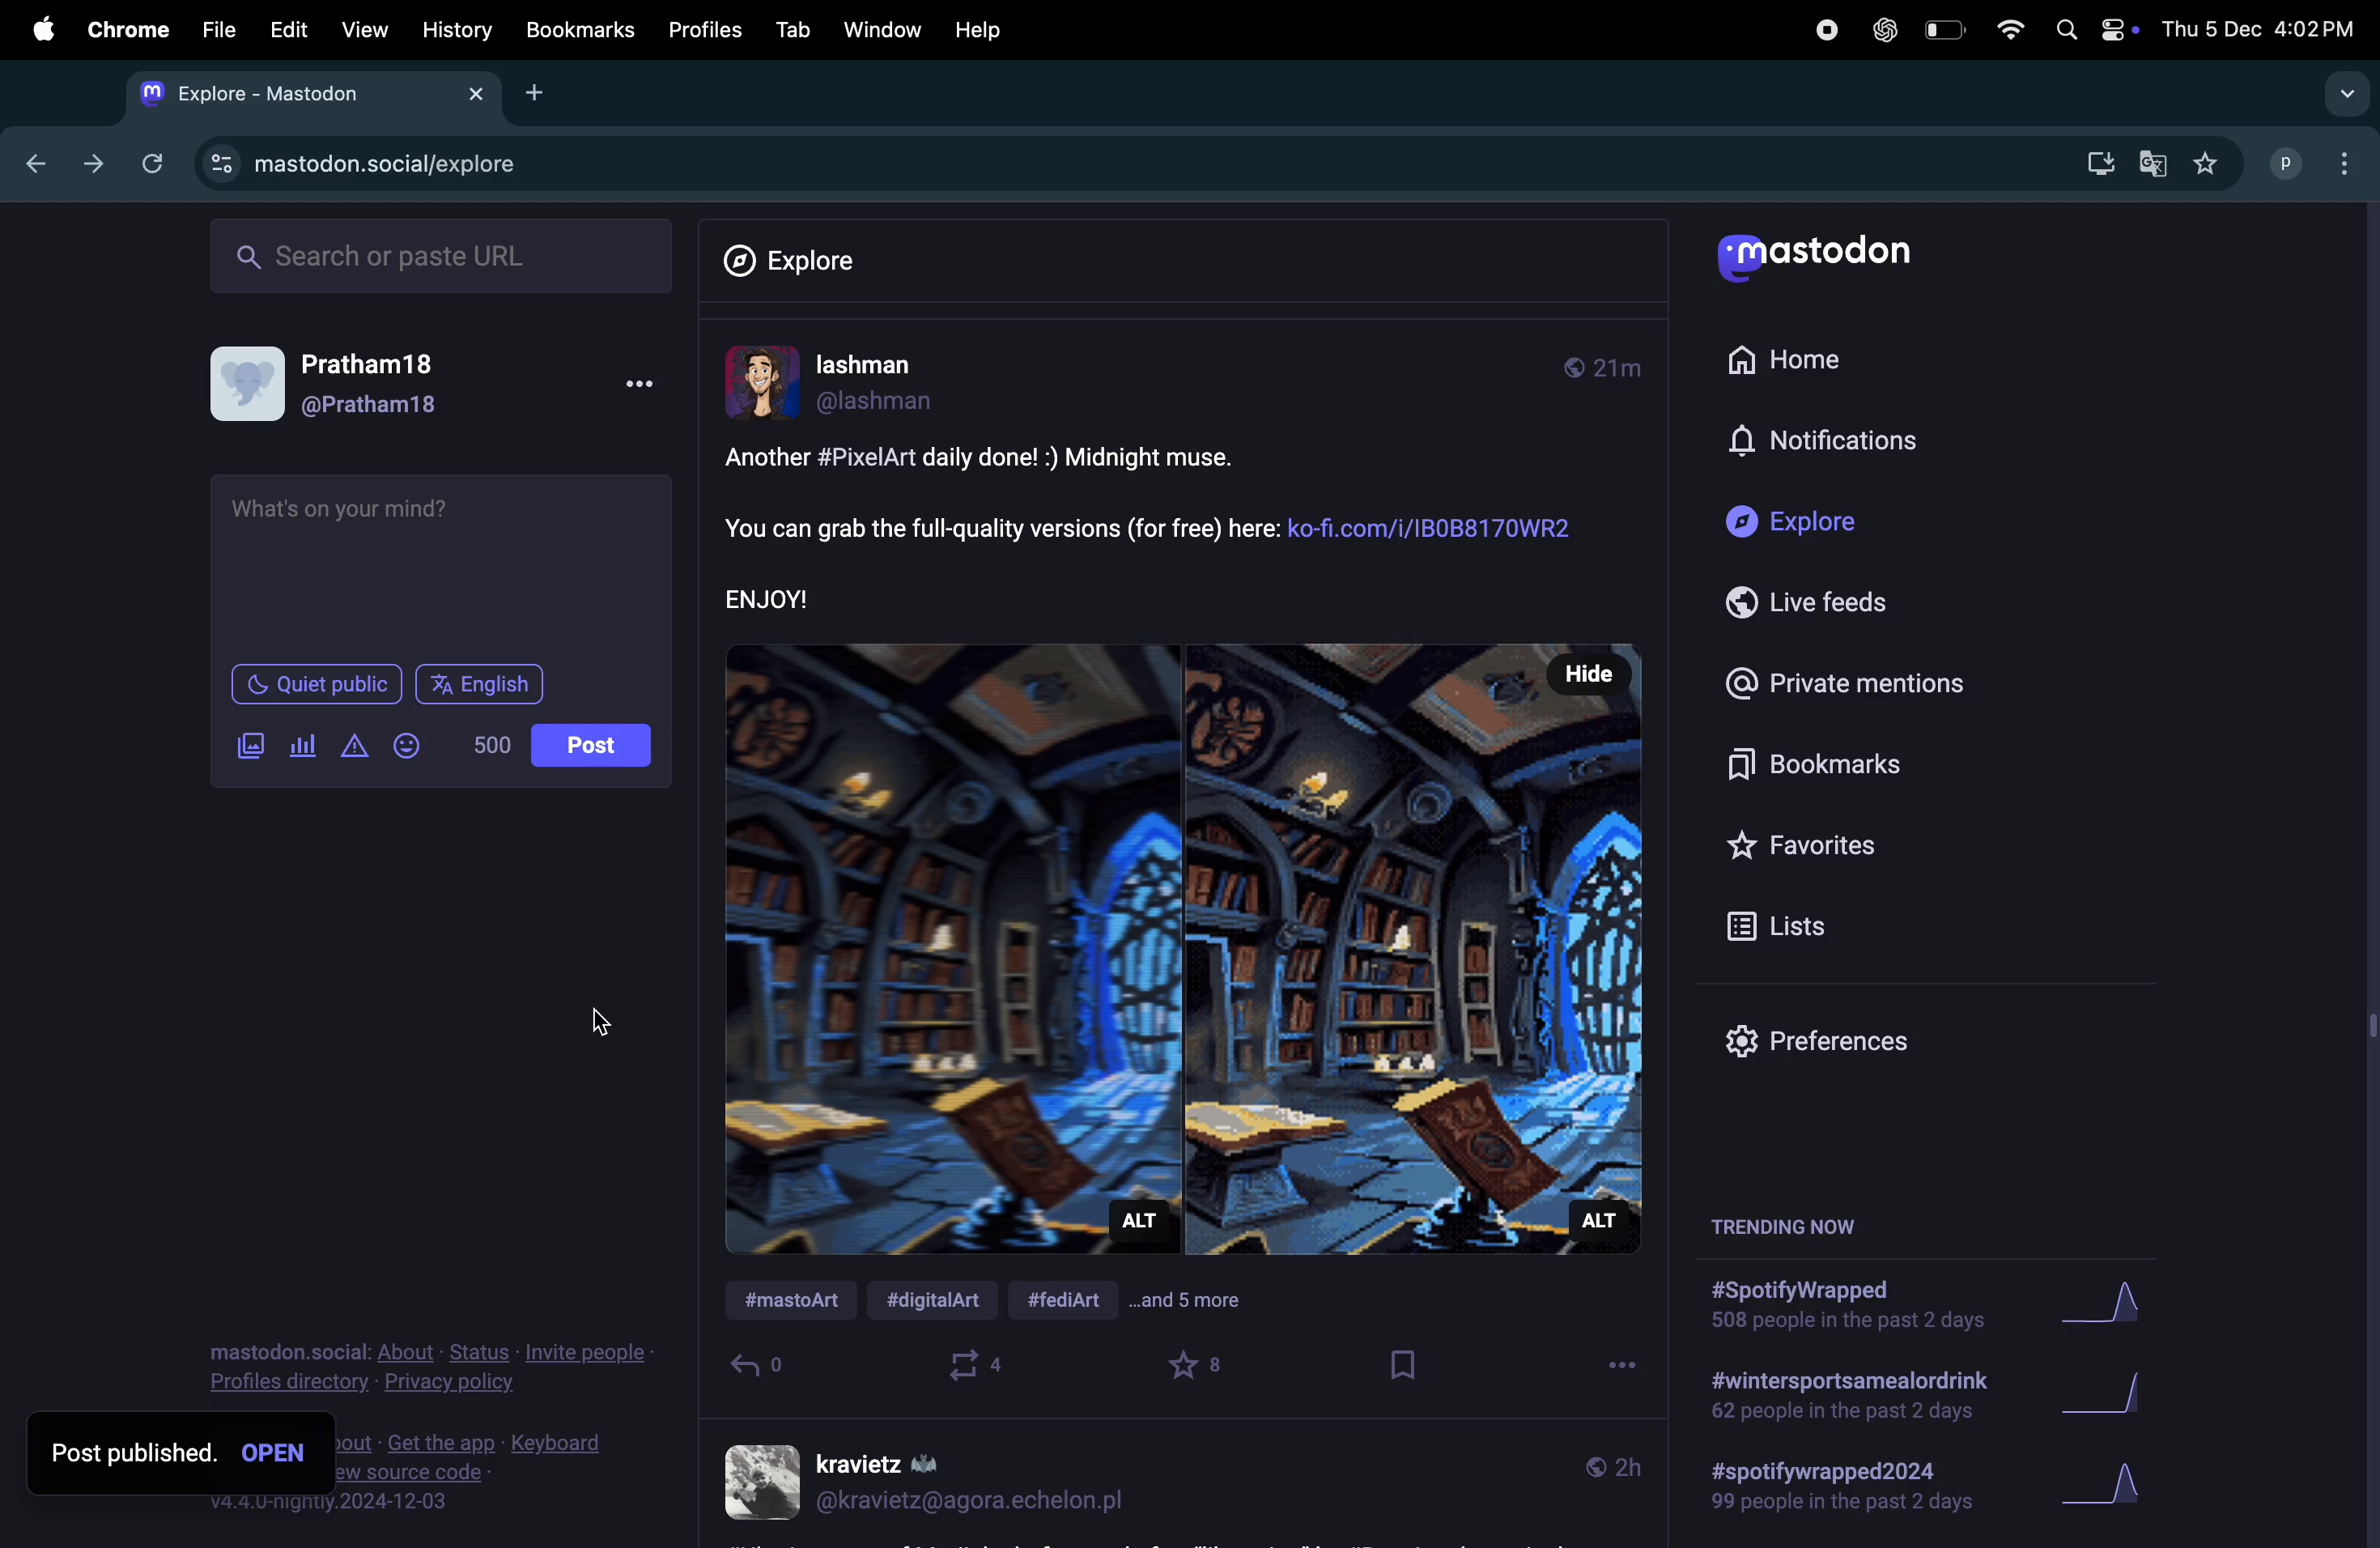 This screenshot has height=1548, width=2380. I want to click on post published, so click(128, 1447).